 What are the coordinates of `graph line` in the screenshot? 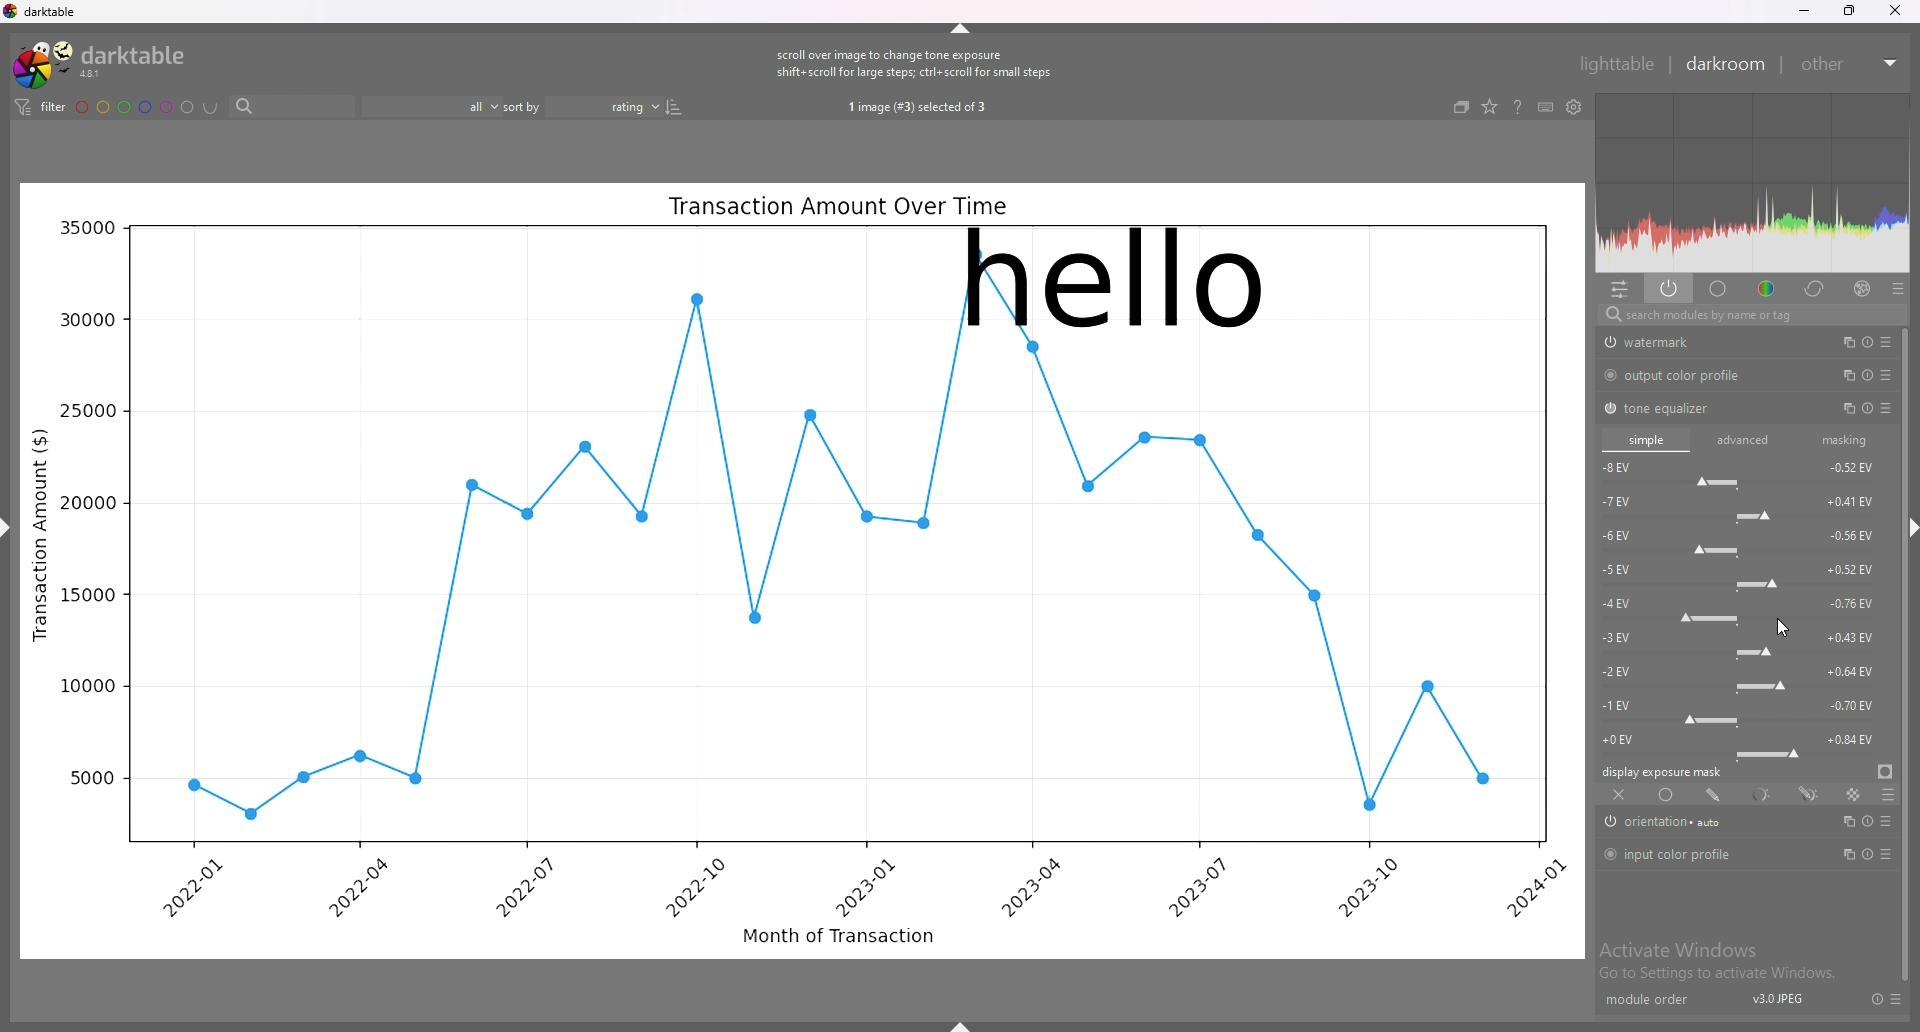 It's located at (844, 588).